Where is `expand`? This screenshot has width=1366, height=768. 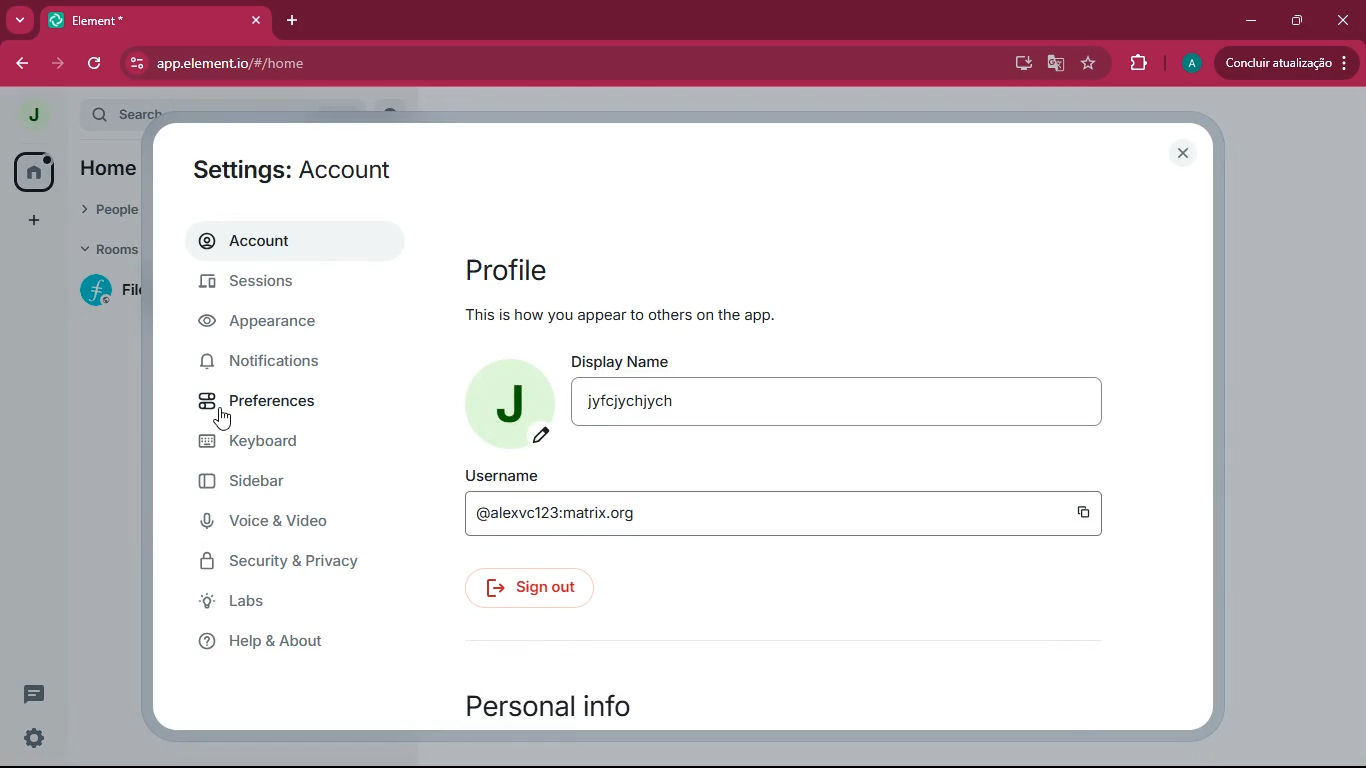 expand is located at coordinates (68, 117).